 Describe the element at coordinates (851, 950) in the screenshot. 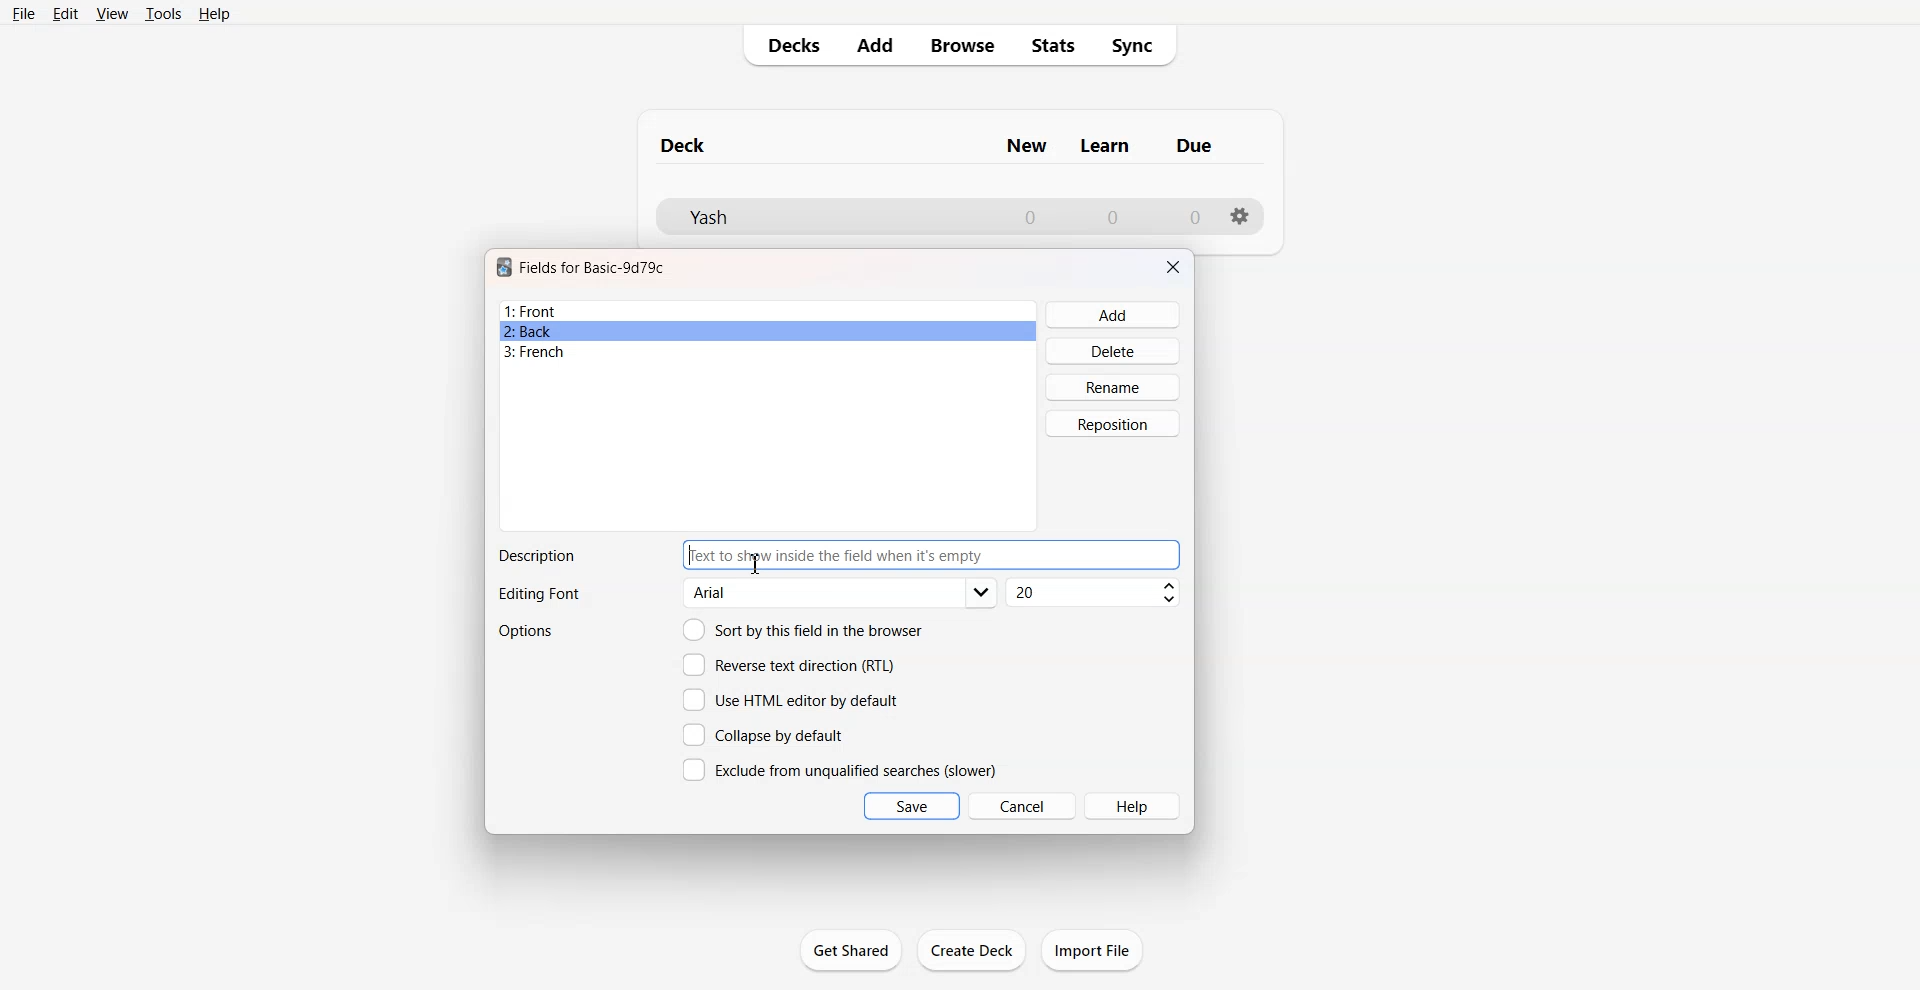

I see `Get Shared` at that location.